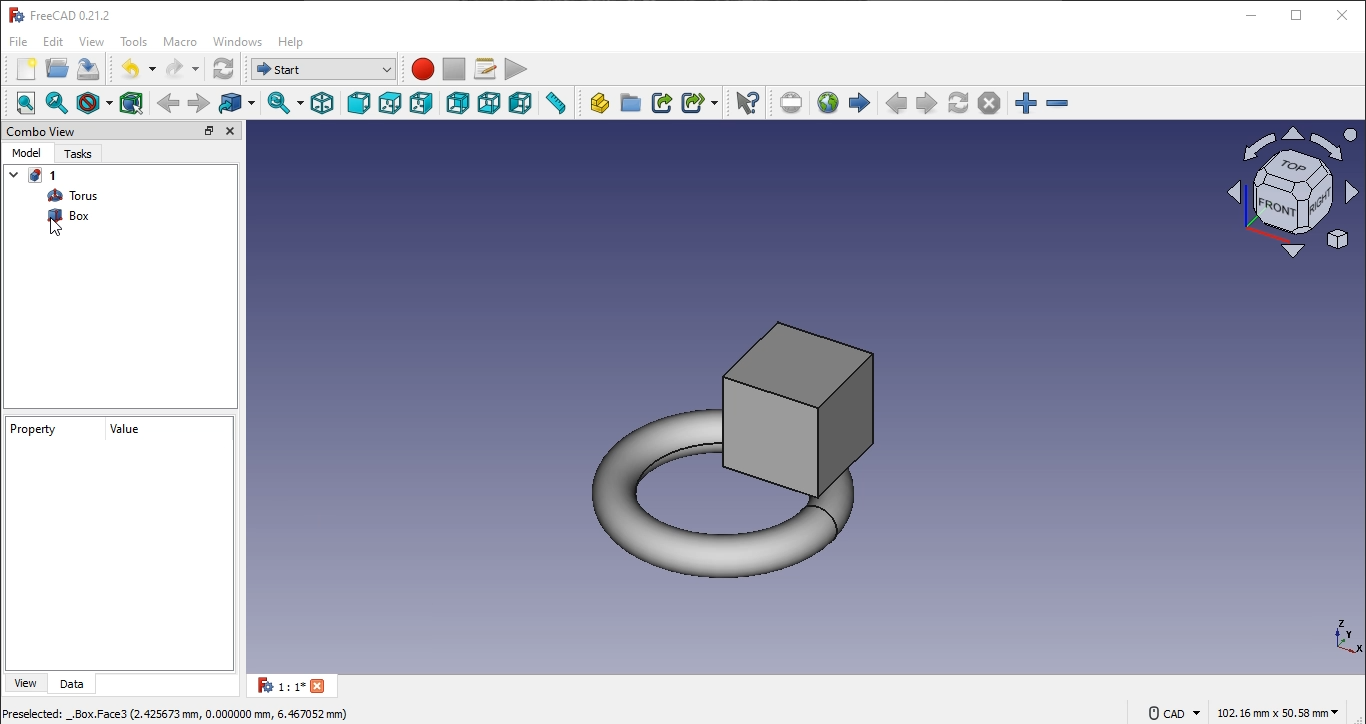  Describe the element at coordinates (61, 13) in the screenshot. I see ` FreeCAD 0.21.2` at that location.